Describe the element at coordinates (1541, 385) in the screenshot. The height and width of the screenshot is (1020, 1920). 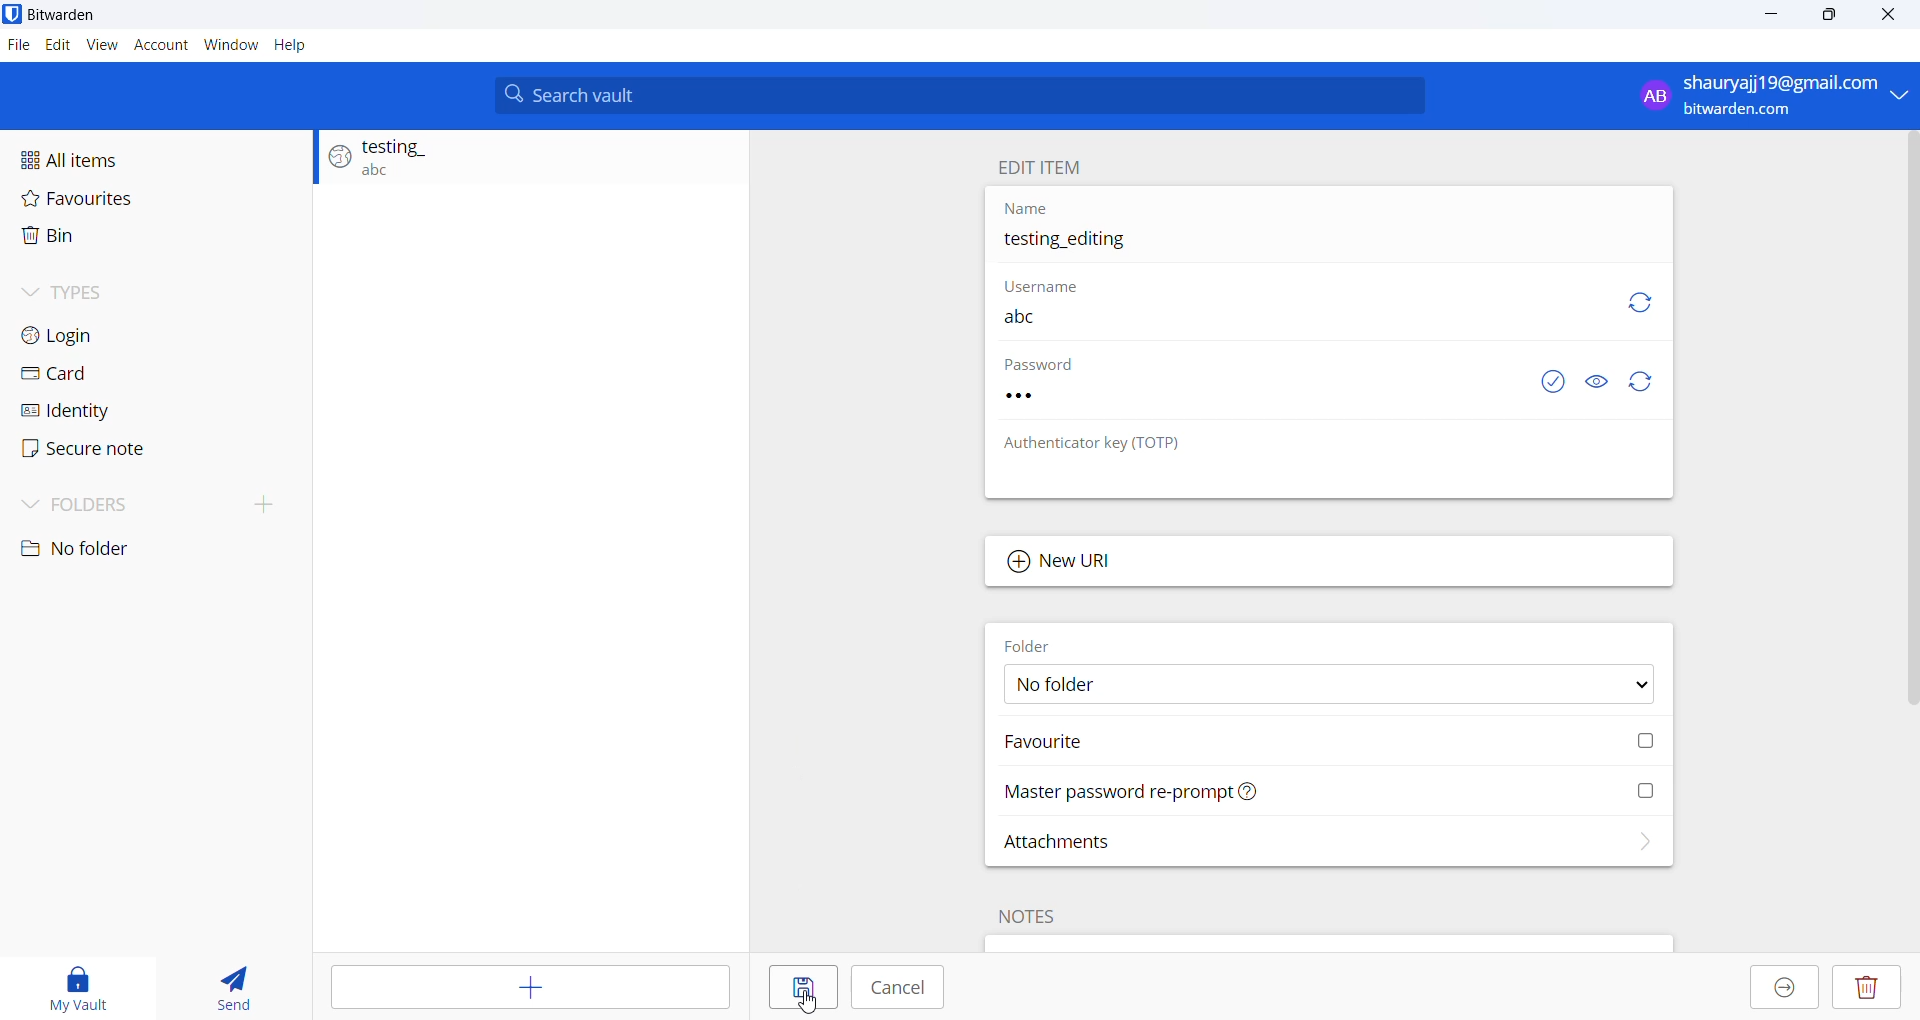
I see `check password exposed` at that location.